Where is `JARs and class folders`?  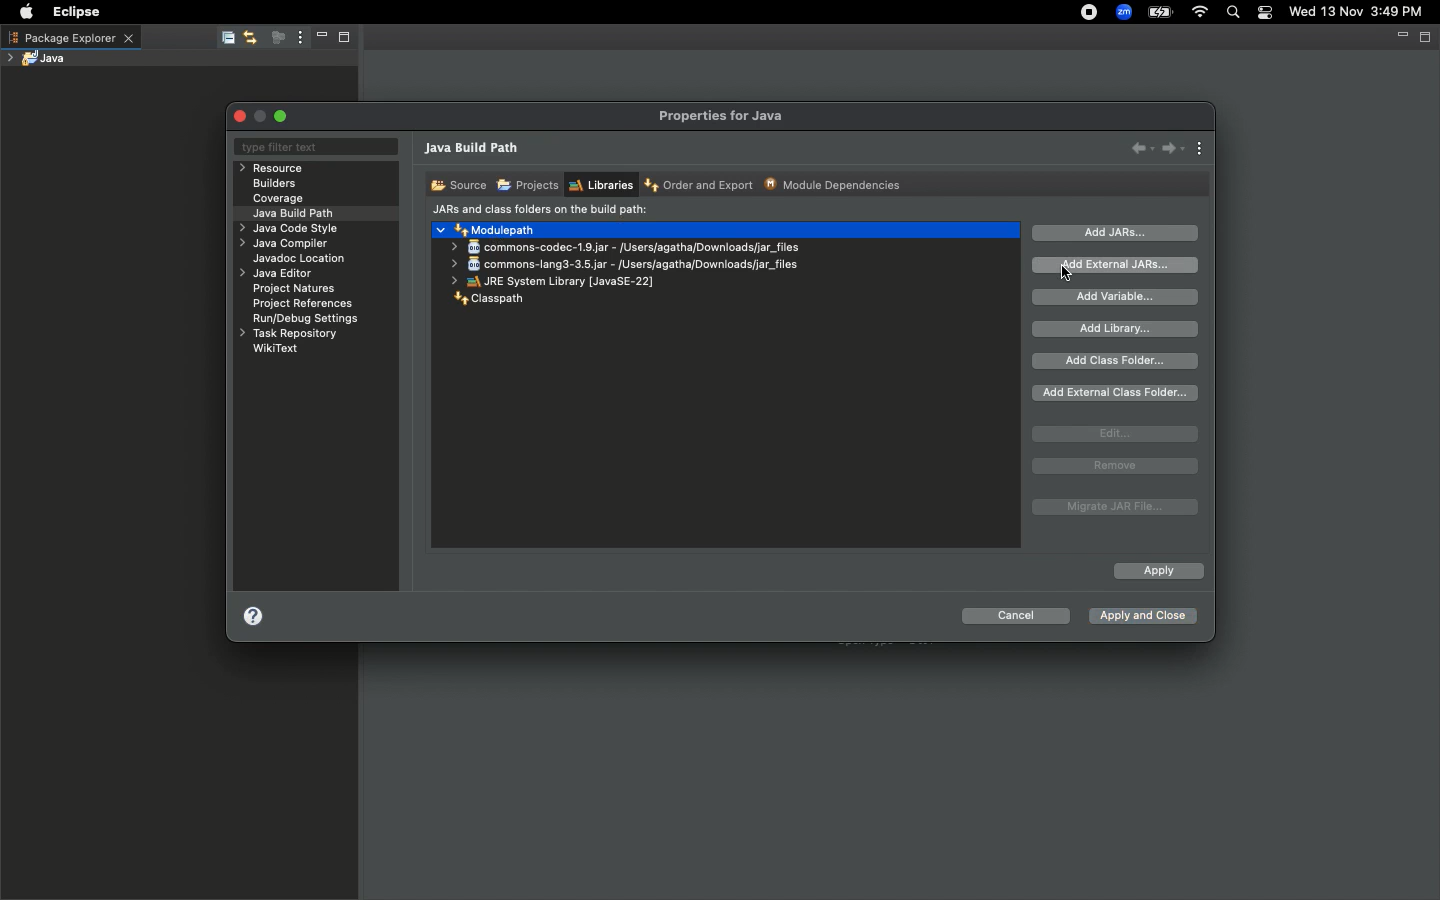 JARs and class folders is located at coordinates (540, 211).